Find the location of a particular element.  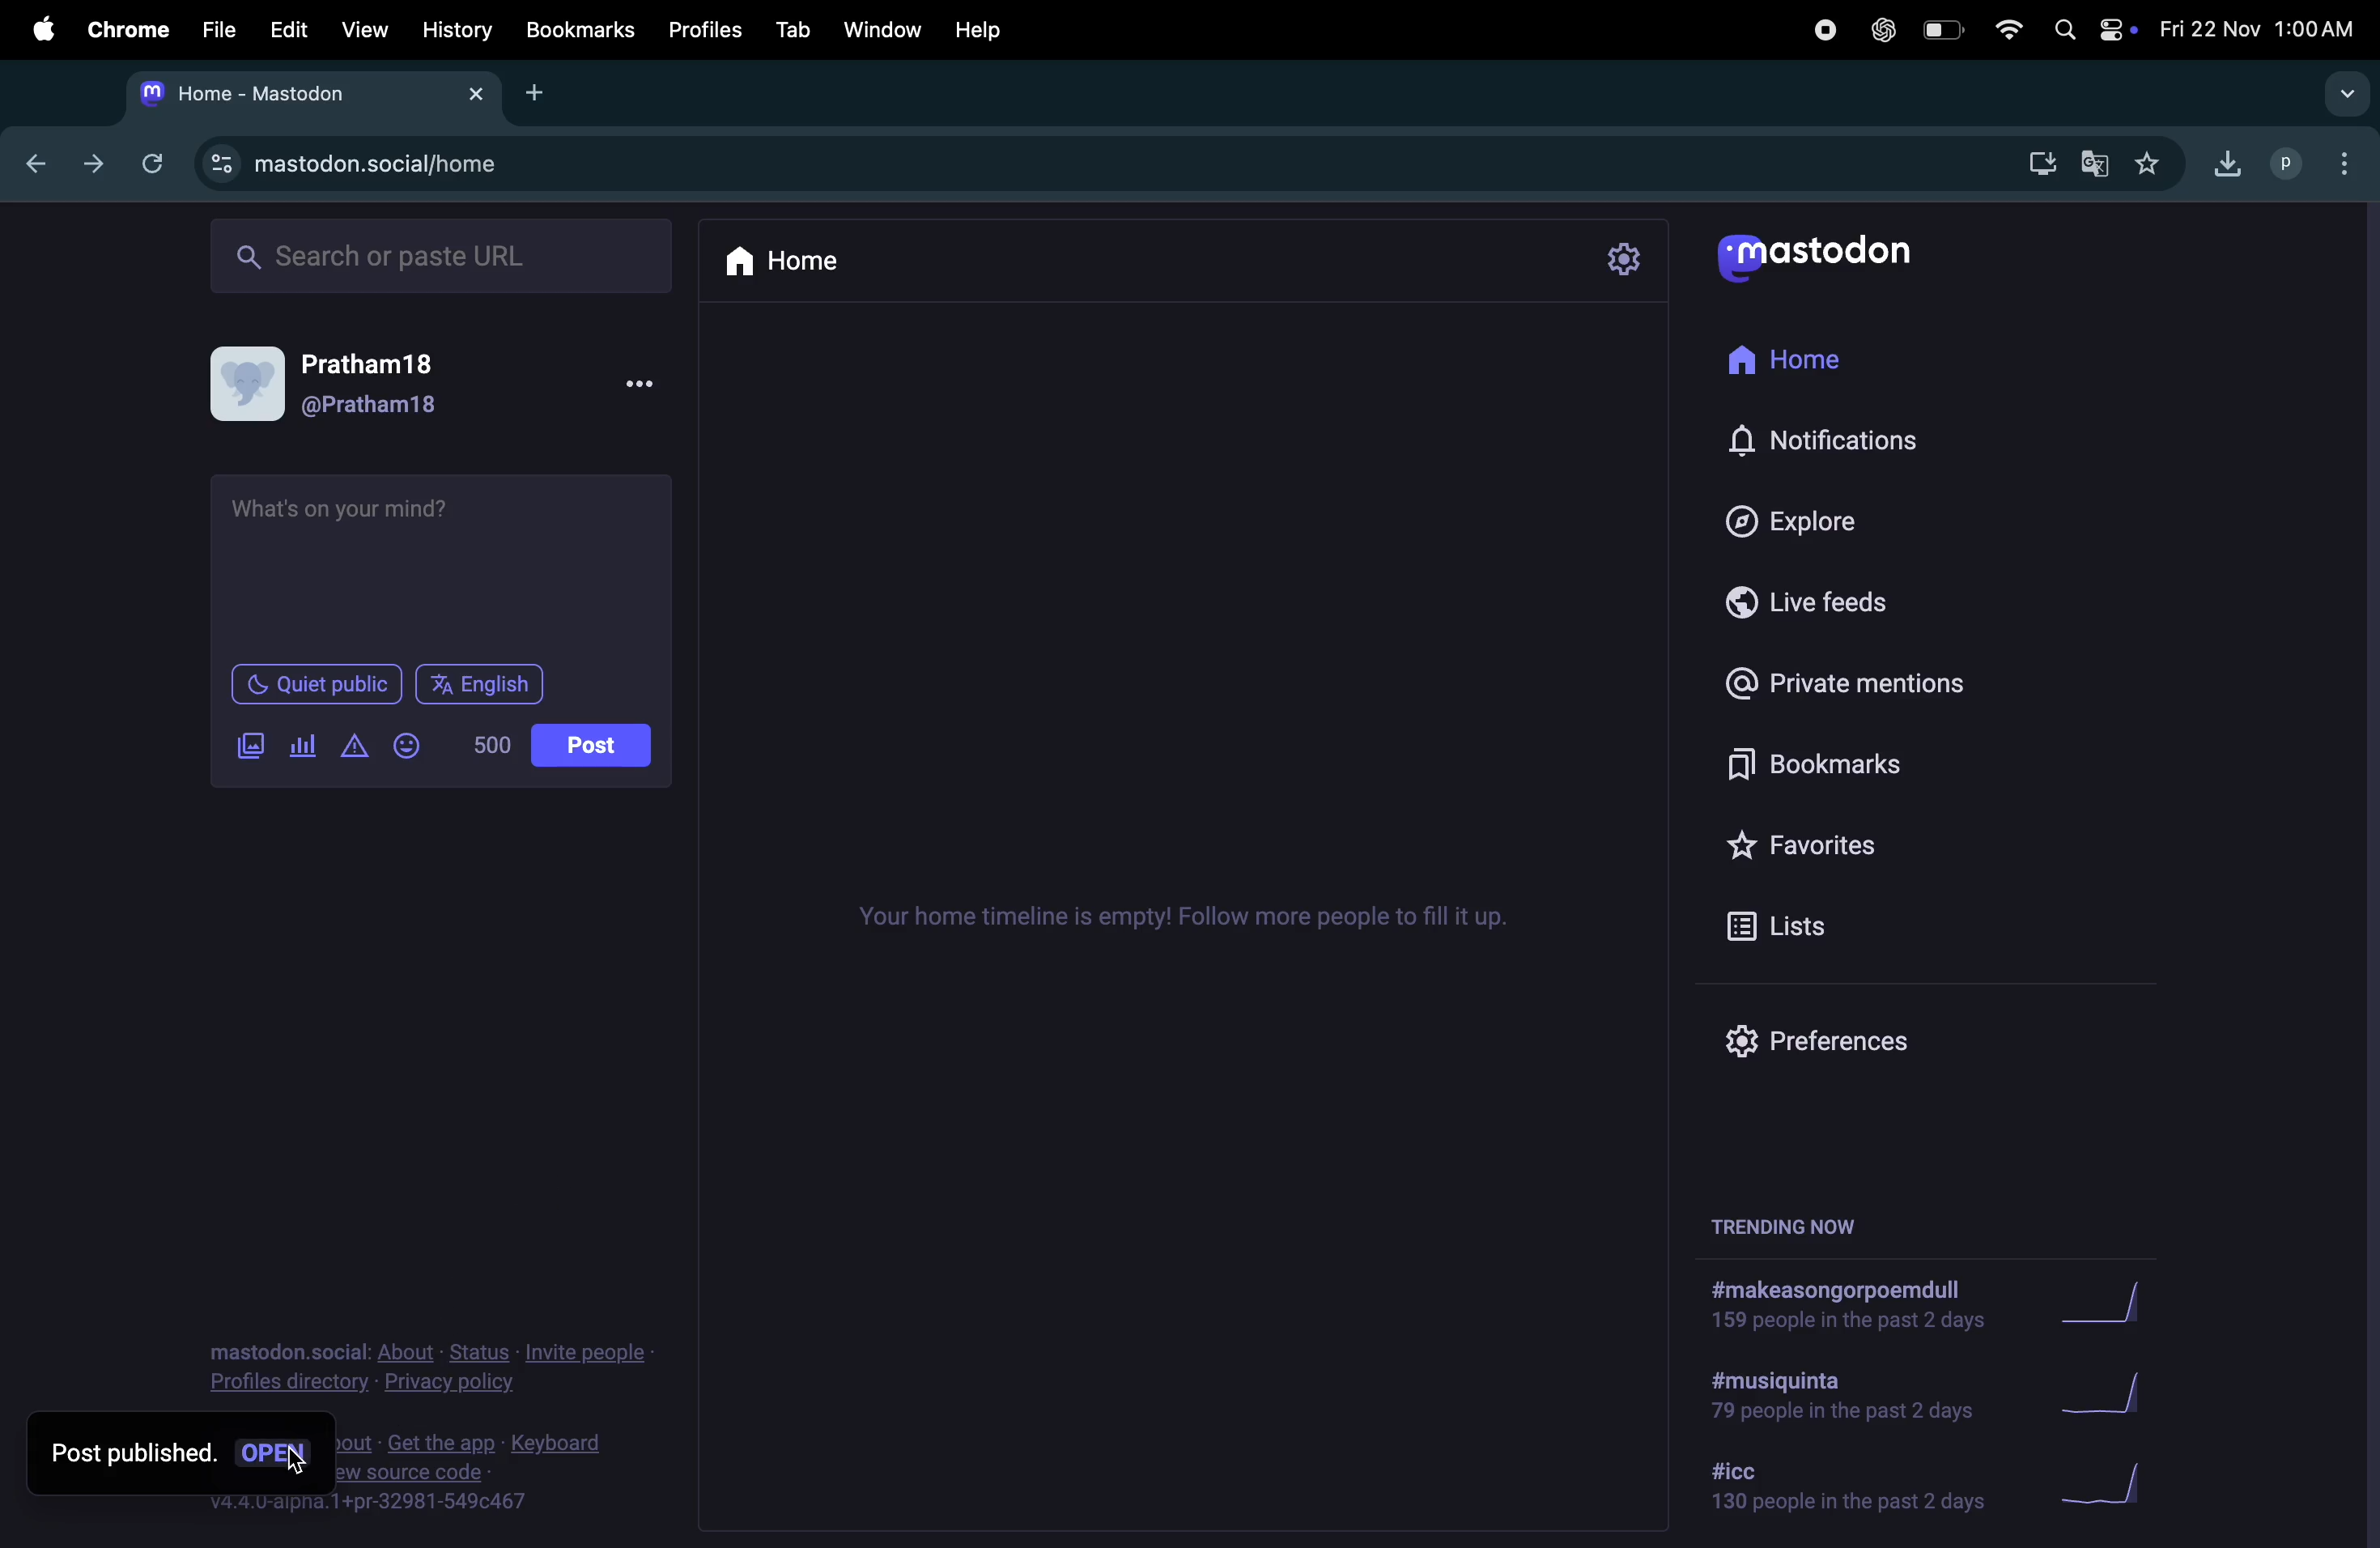

notifications is located at coordinates (1844, 437).